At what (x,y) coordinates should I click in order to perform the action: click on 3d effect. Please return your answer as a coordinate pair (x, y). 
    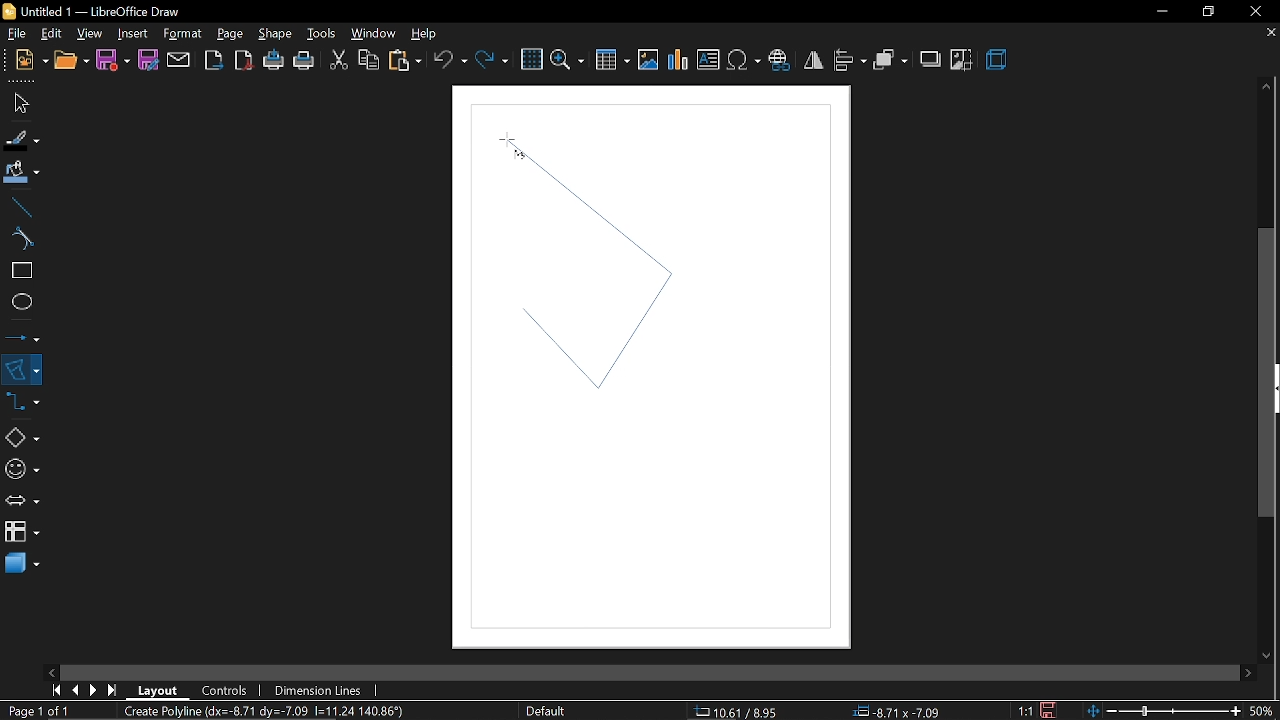
    Looking at the image, I should click on (997, 60).